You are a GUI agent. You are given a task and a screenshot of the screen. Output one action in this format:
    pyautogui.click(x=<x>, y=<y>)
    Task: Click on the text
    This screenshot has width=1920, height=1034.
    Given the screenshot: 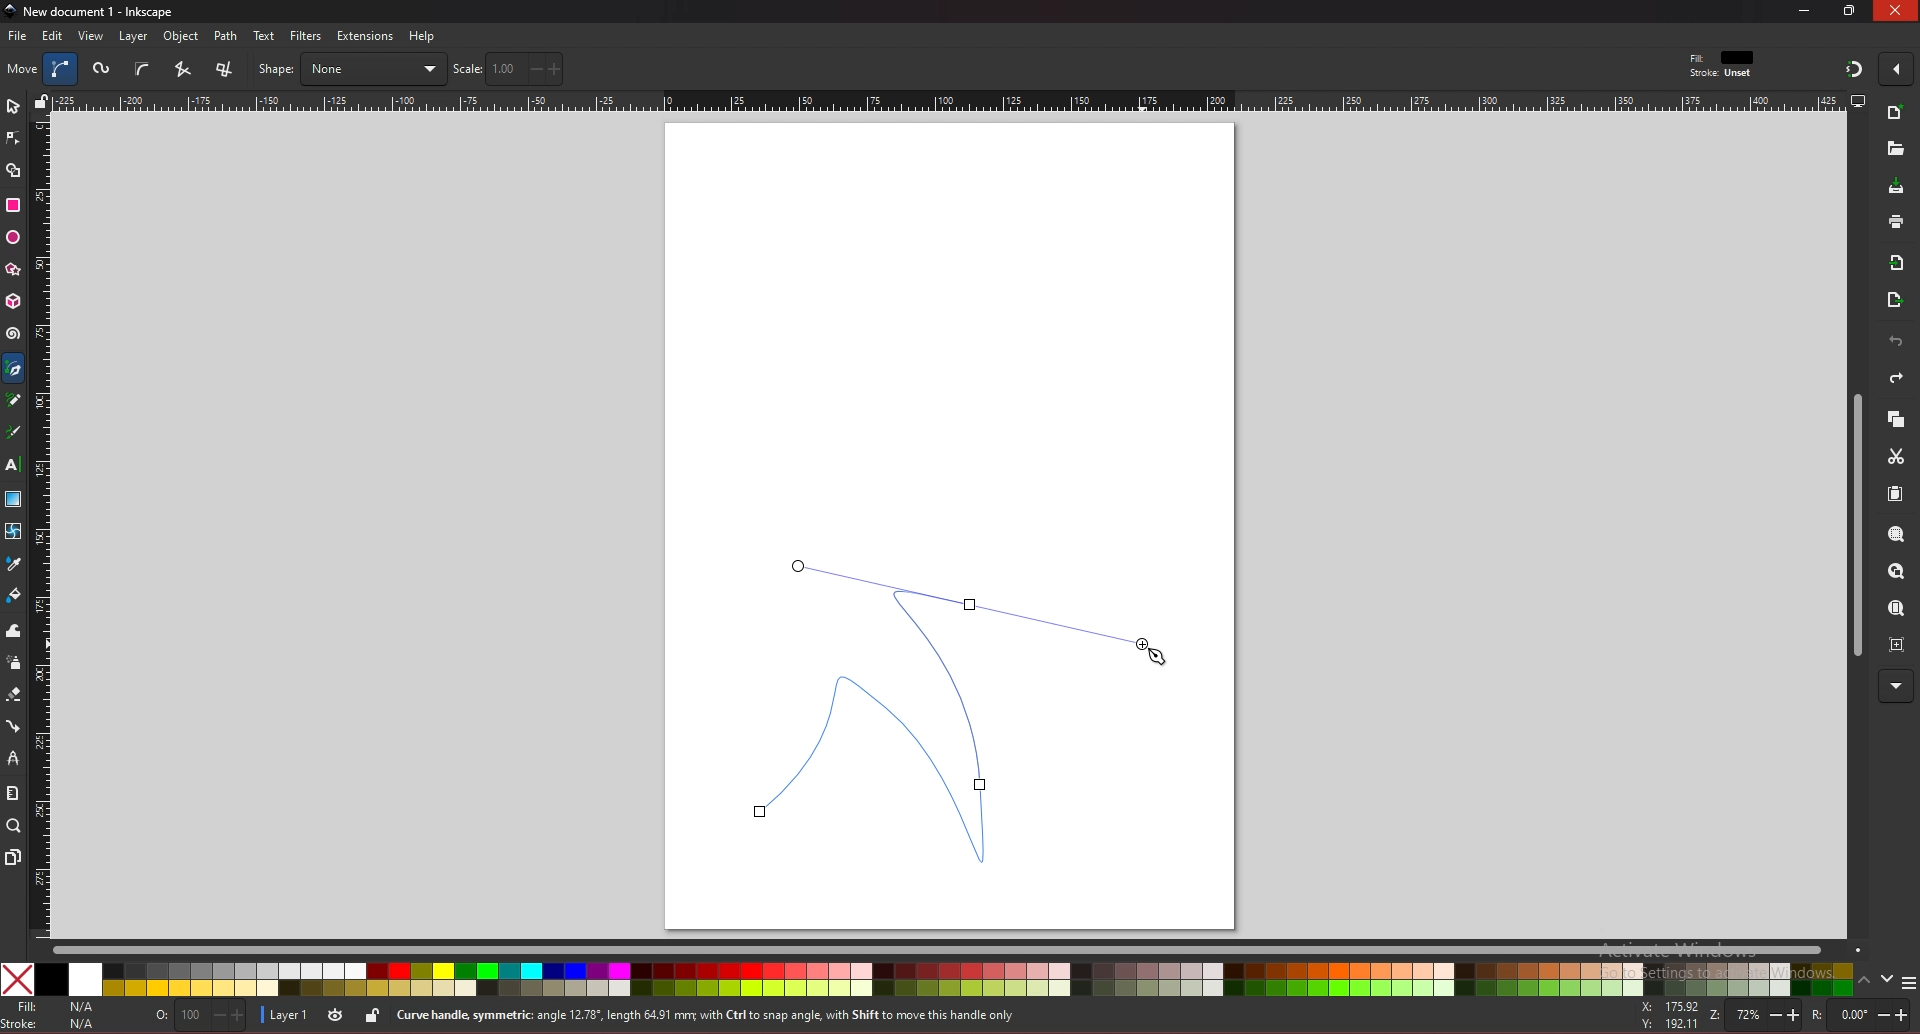 What is the action you would take?
    pyautogui.click(x=264, y=36)
    